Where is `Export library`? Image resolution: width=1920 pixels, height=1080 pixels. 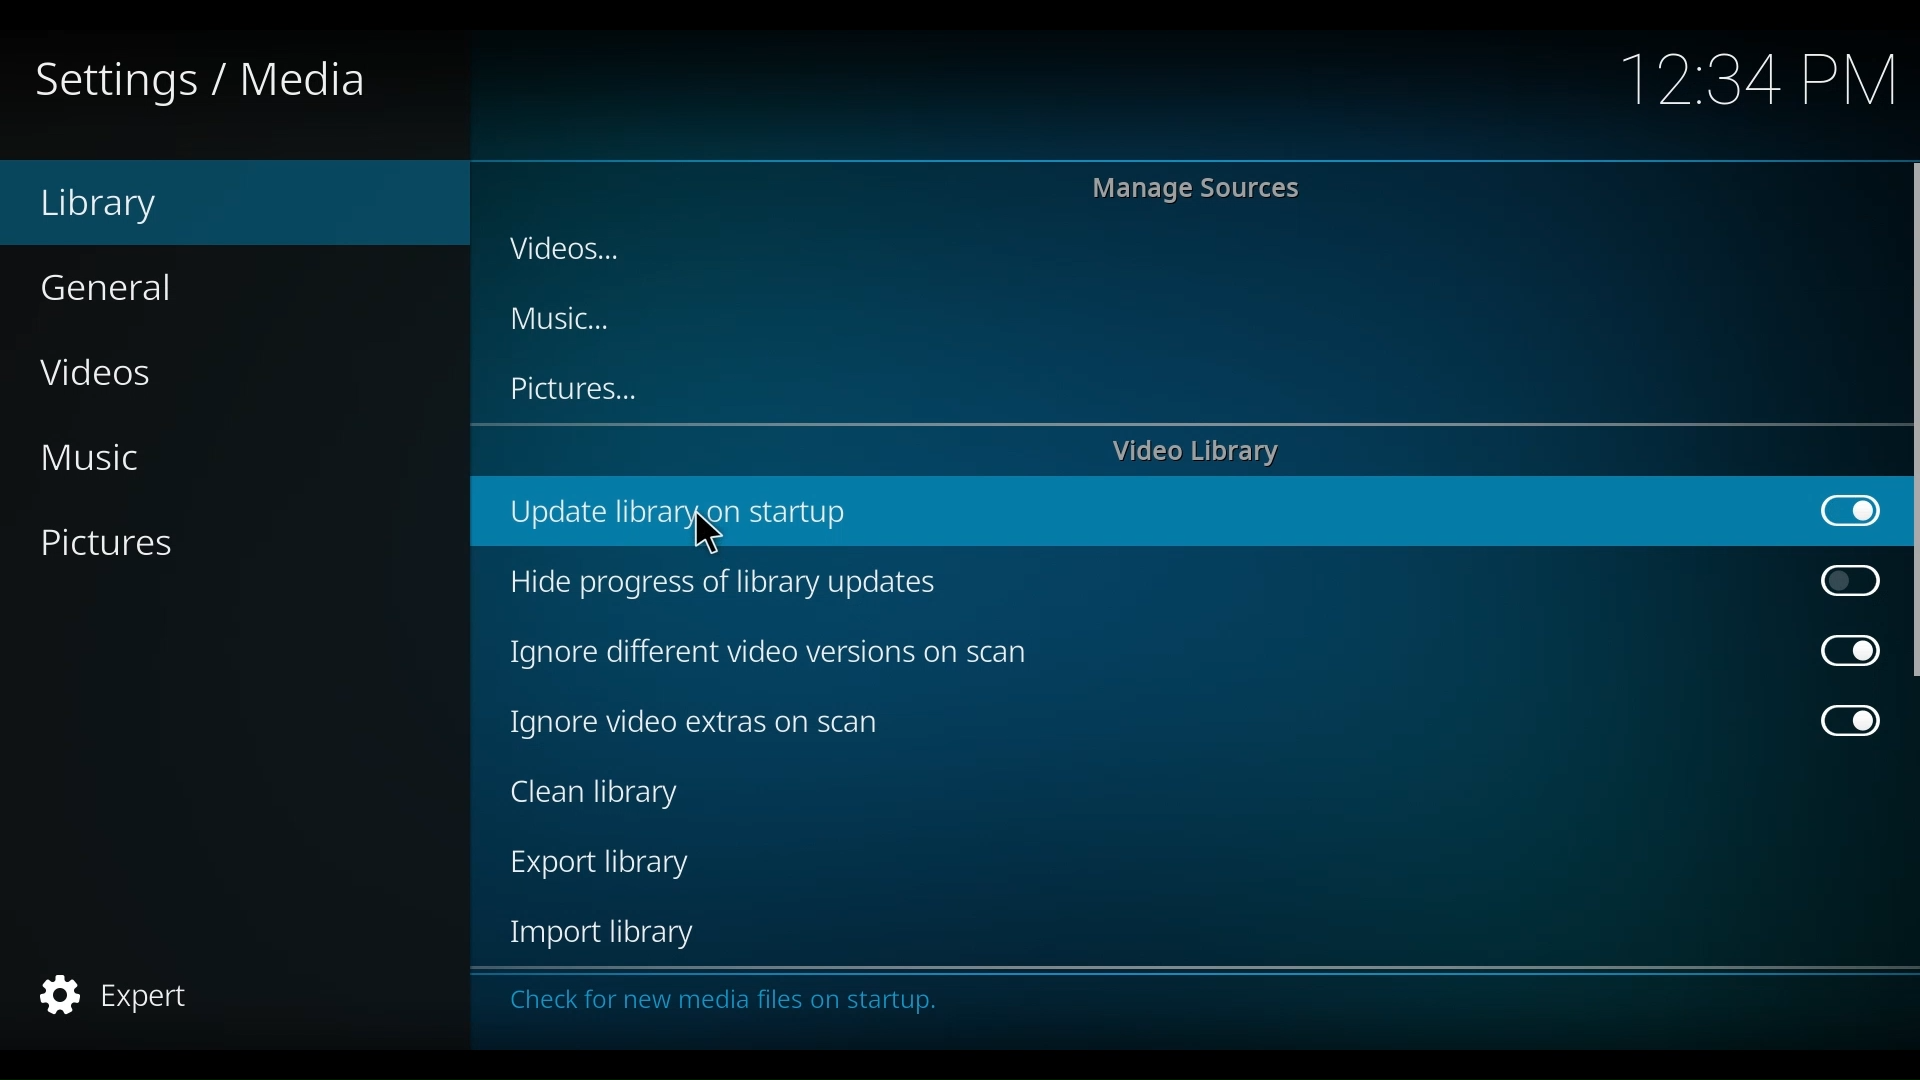 Export library is located at coordinates (608, 865).